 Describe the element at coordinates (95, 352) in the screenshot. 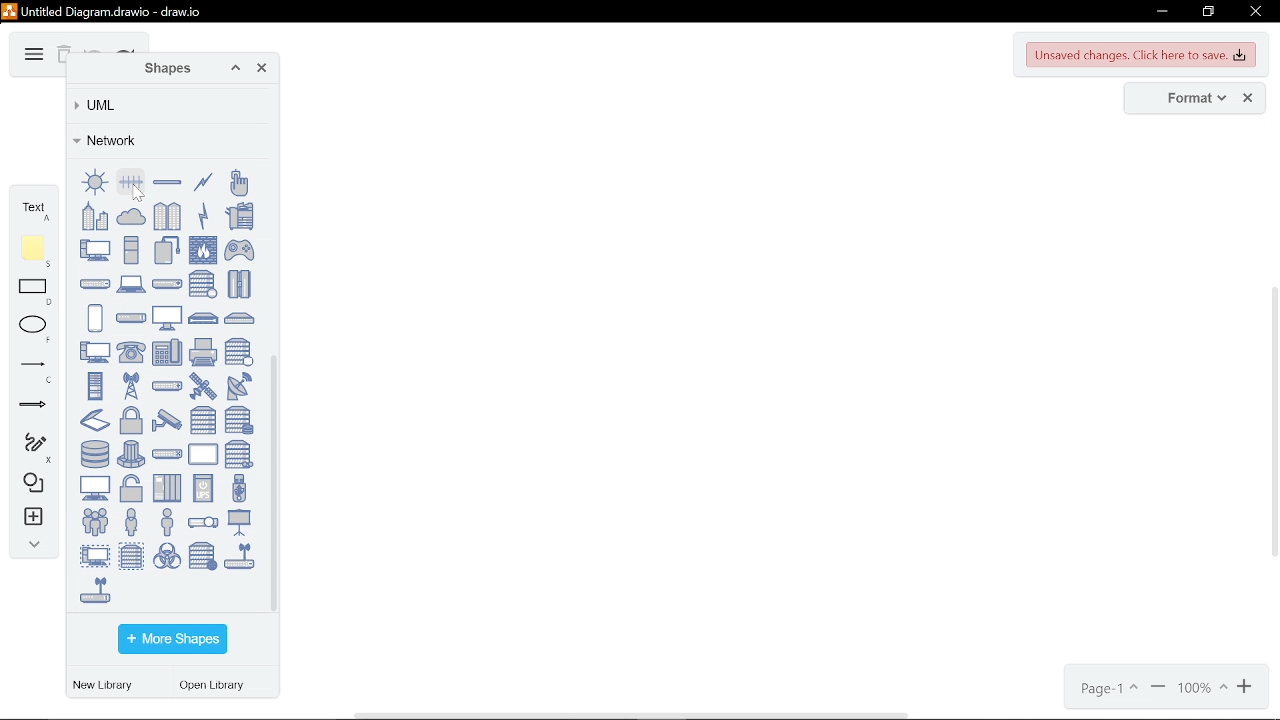

I see `PC` at that location.